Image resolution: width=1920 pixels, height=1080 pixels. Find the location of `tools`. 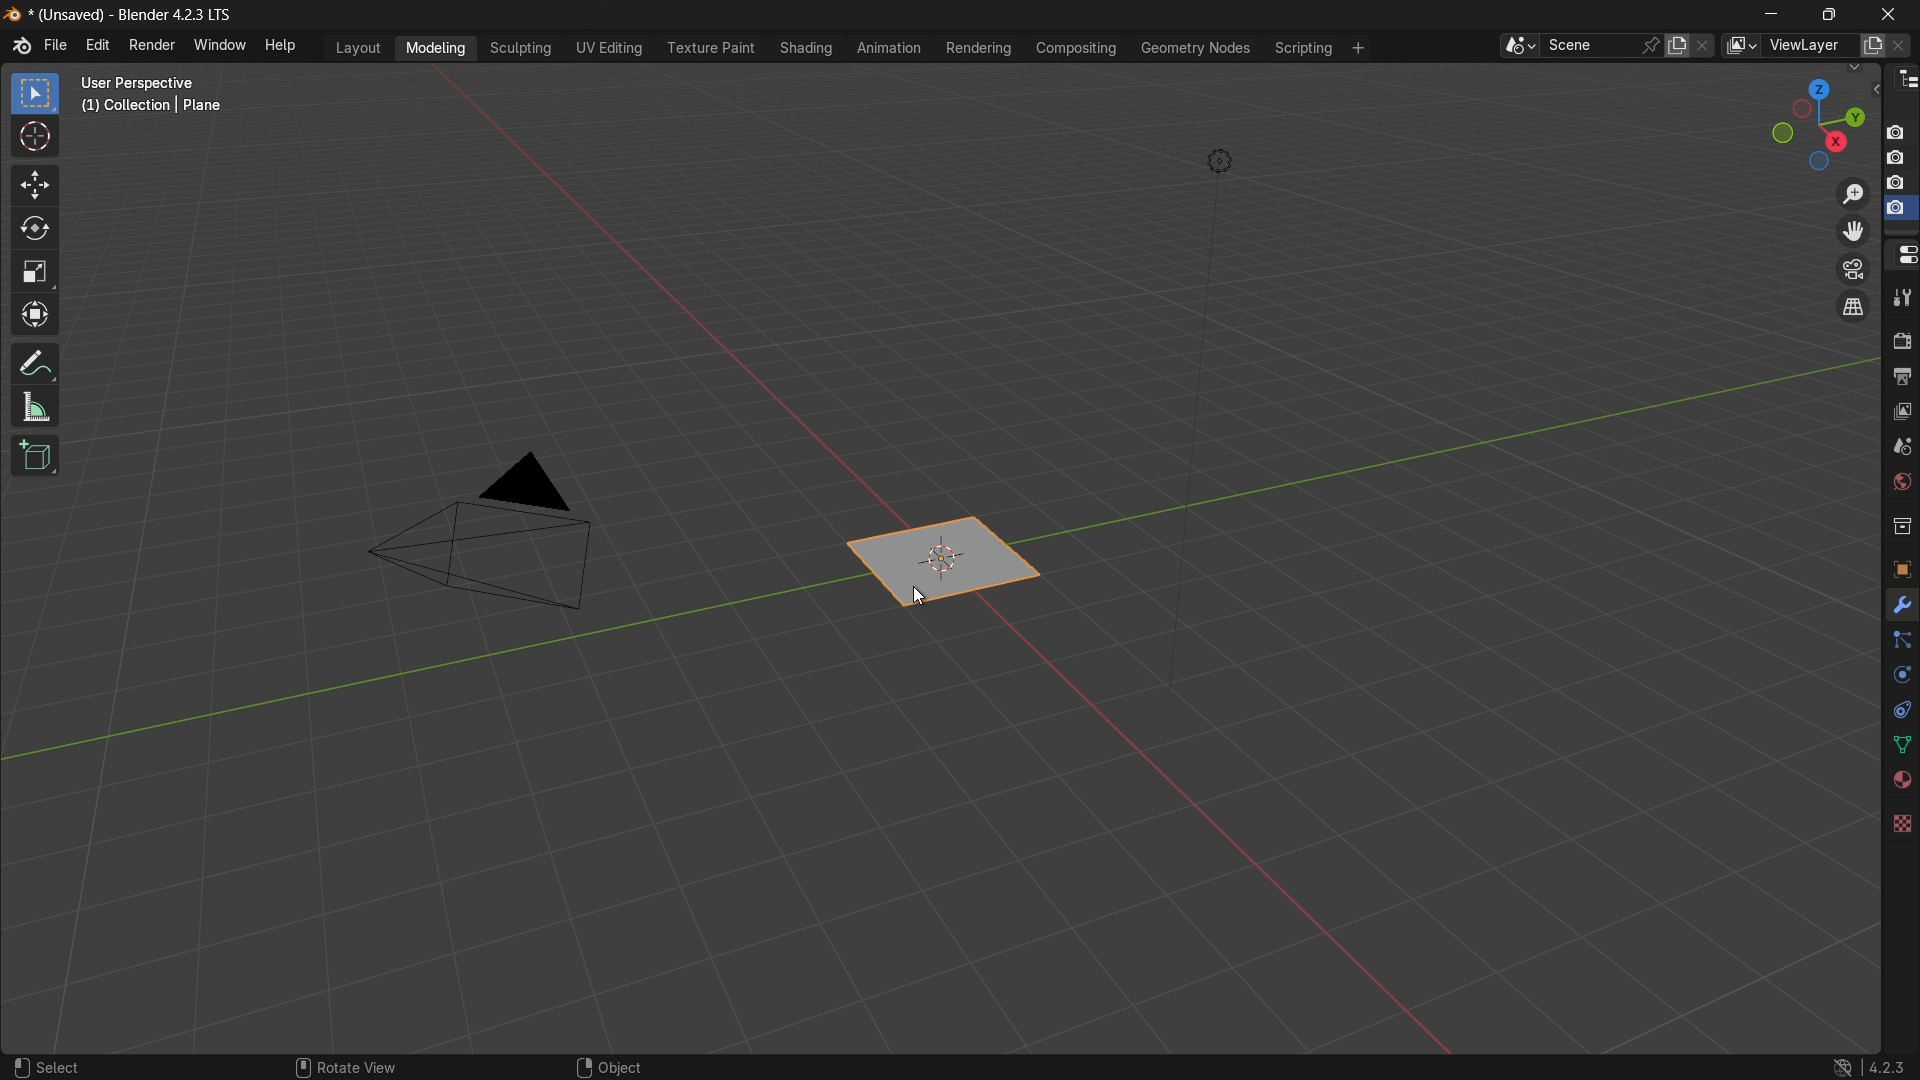

tools is located at coordinates (1903, 608).